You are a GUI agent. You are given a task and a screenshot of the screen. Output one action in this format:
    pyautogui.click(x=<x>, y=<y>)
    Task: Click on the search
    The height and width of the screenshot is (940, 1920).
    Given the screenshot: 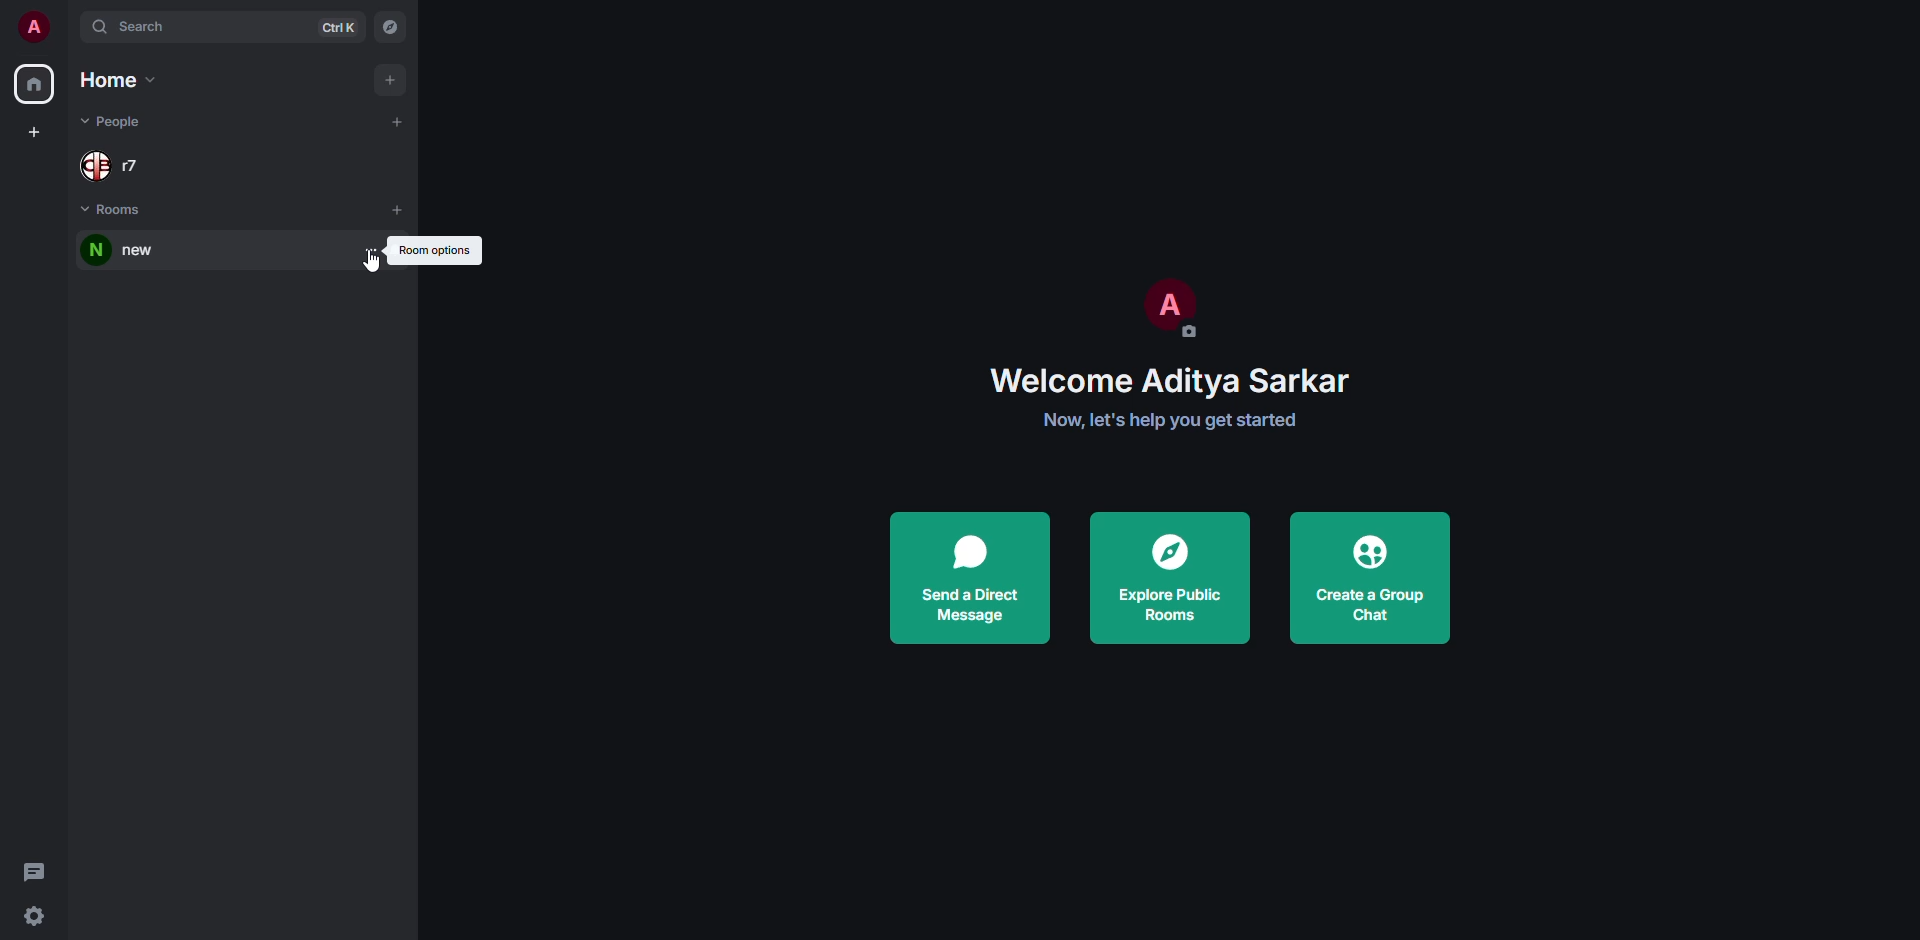 What is the action you would take?
    pyautogui.click(x=141, y=28)
    